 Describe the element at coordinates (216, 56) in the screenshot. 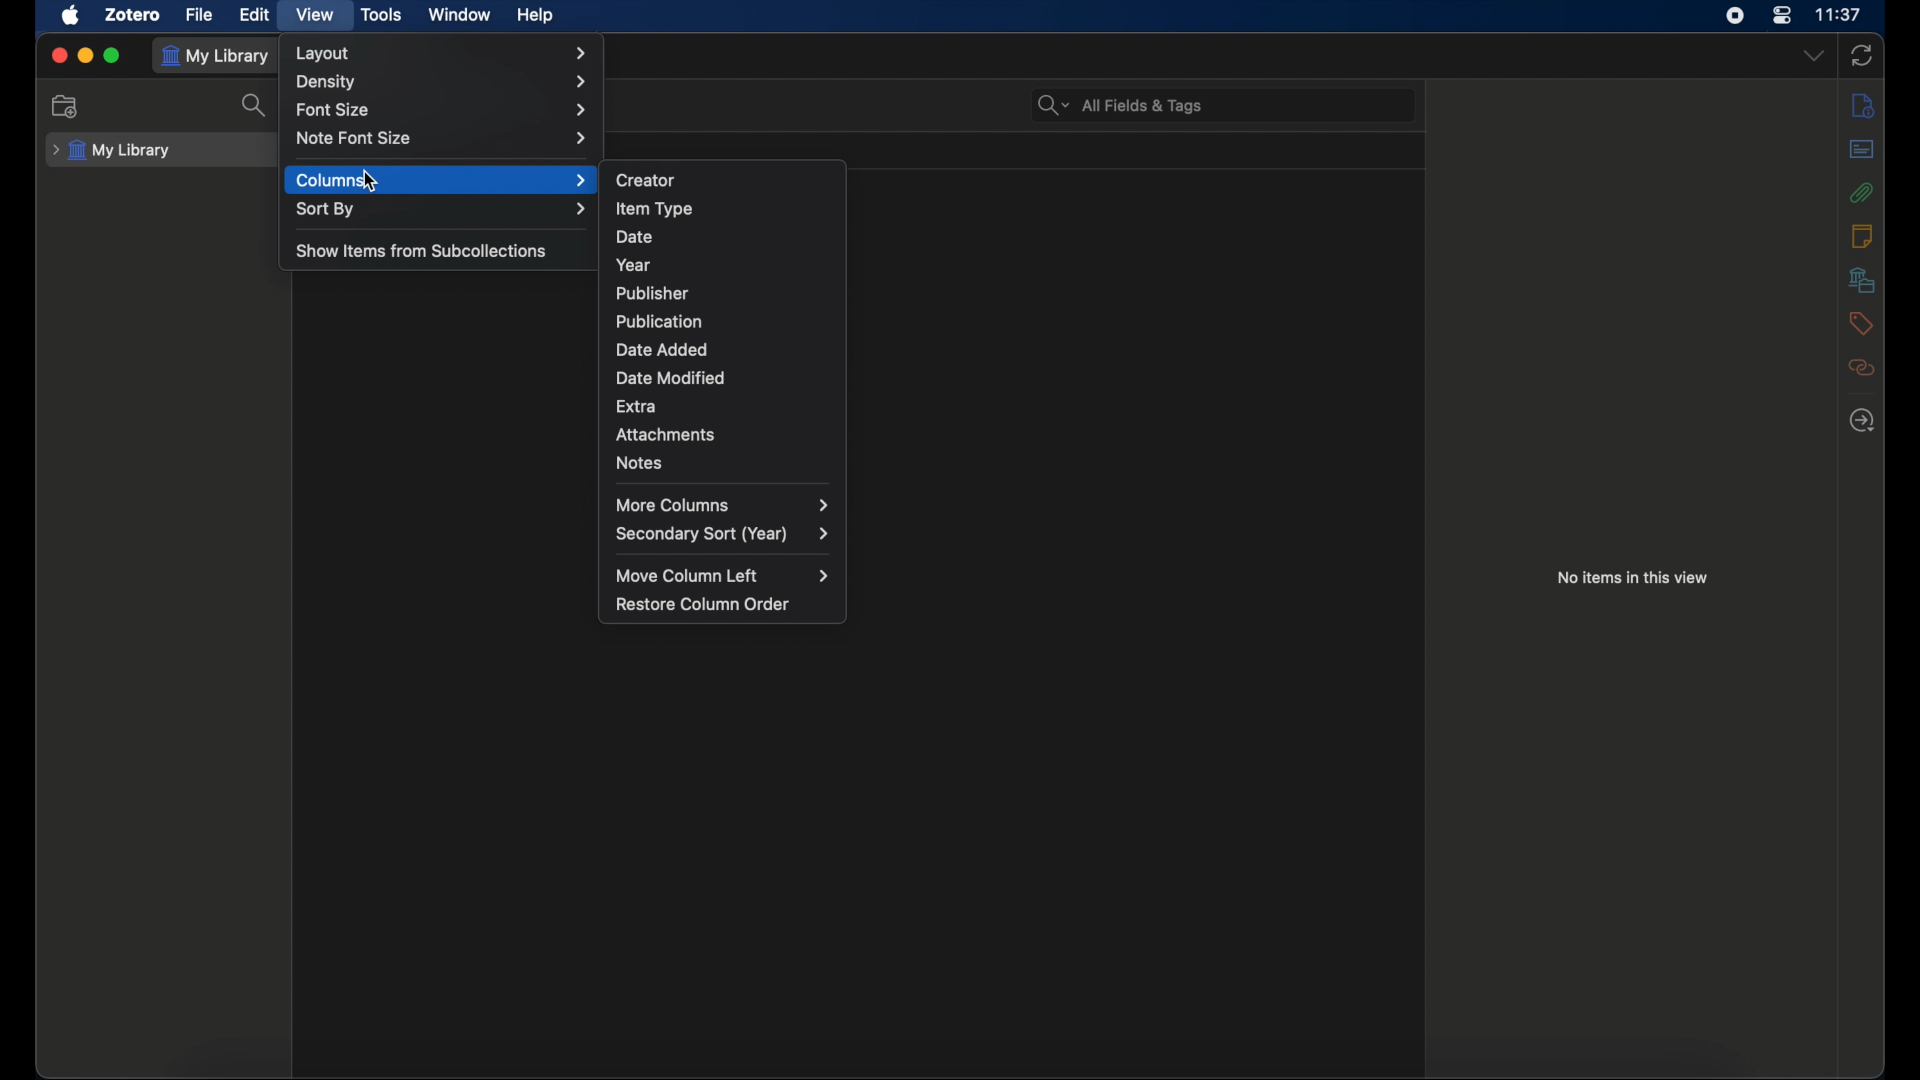

I see `my library` at that location.